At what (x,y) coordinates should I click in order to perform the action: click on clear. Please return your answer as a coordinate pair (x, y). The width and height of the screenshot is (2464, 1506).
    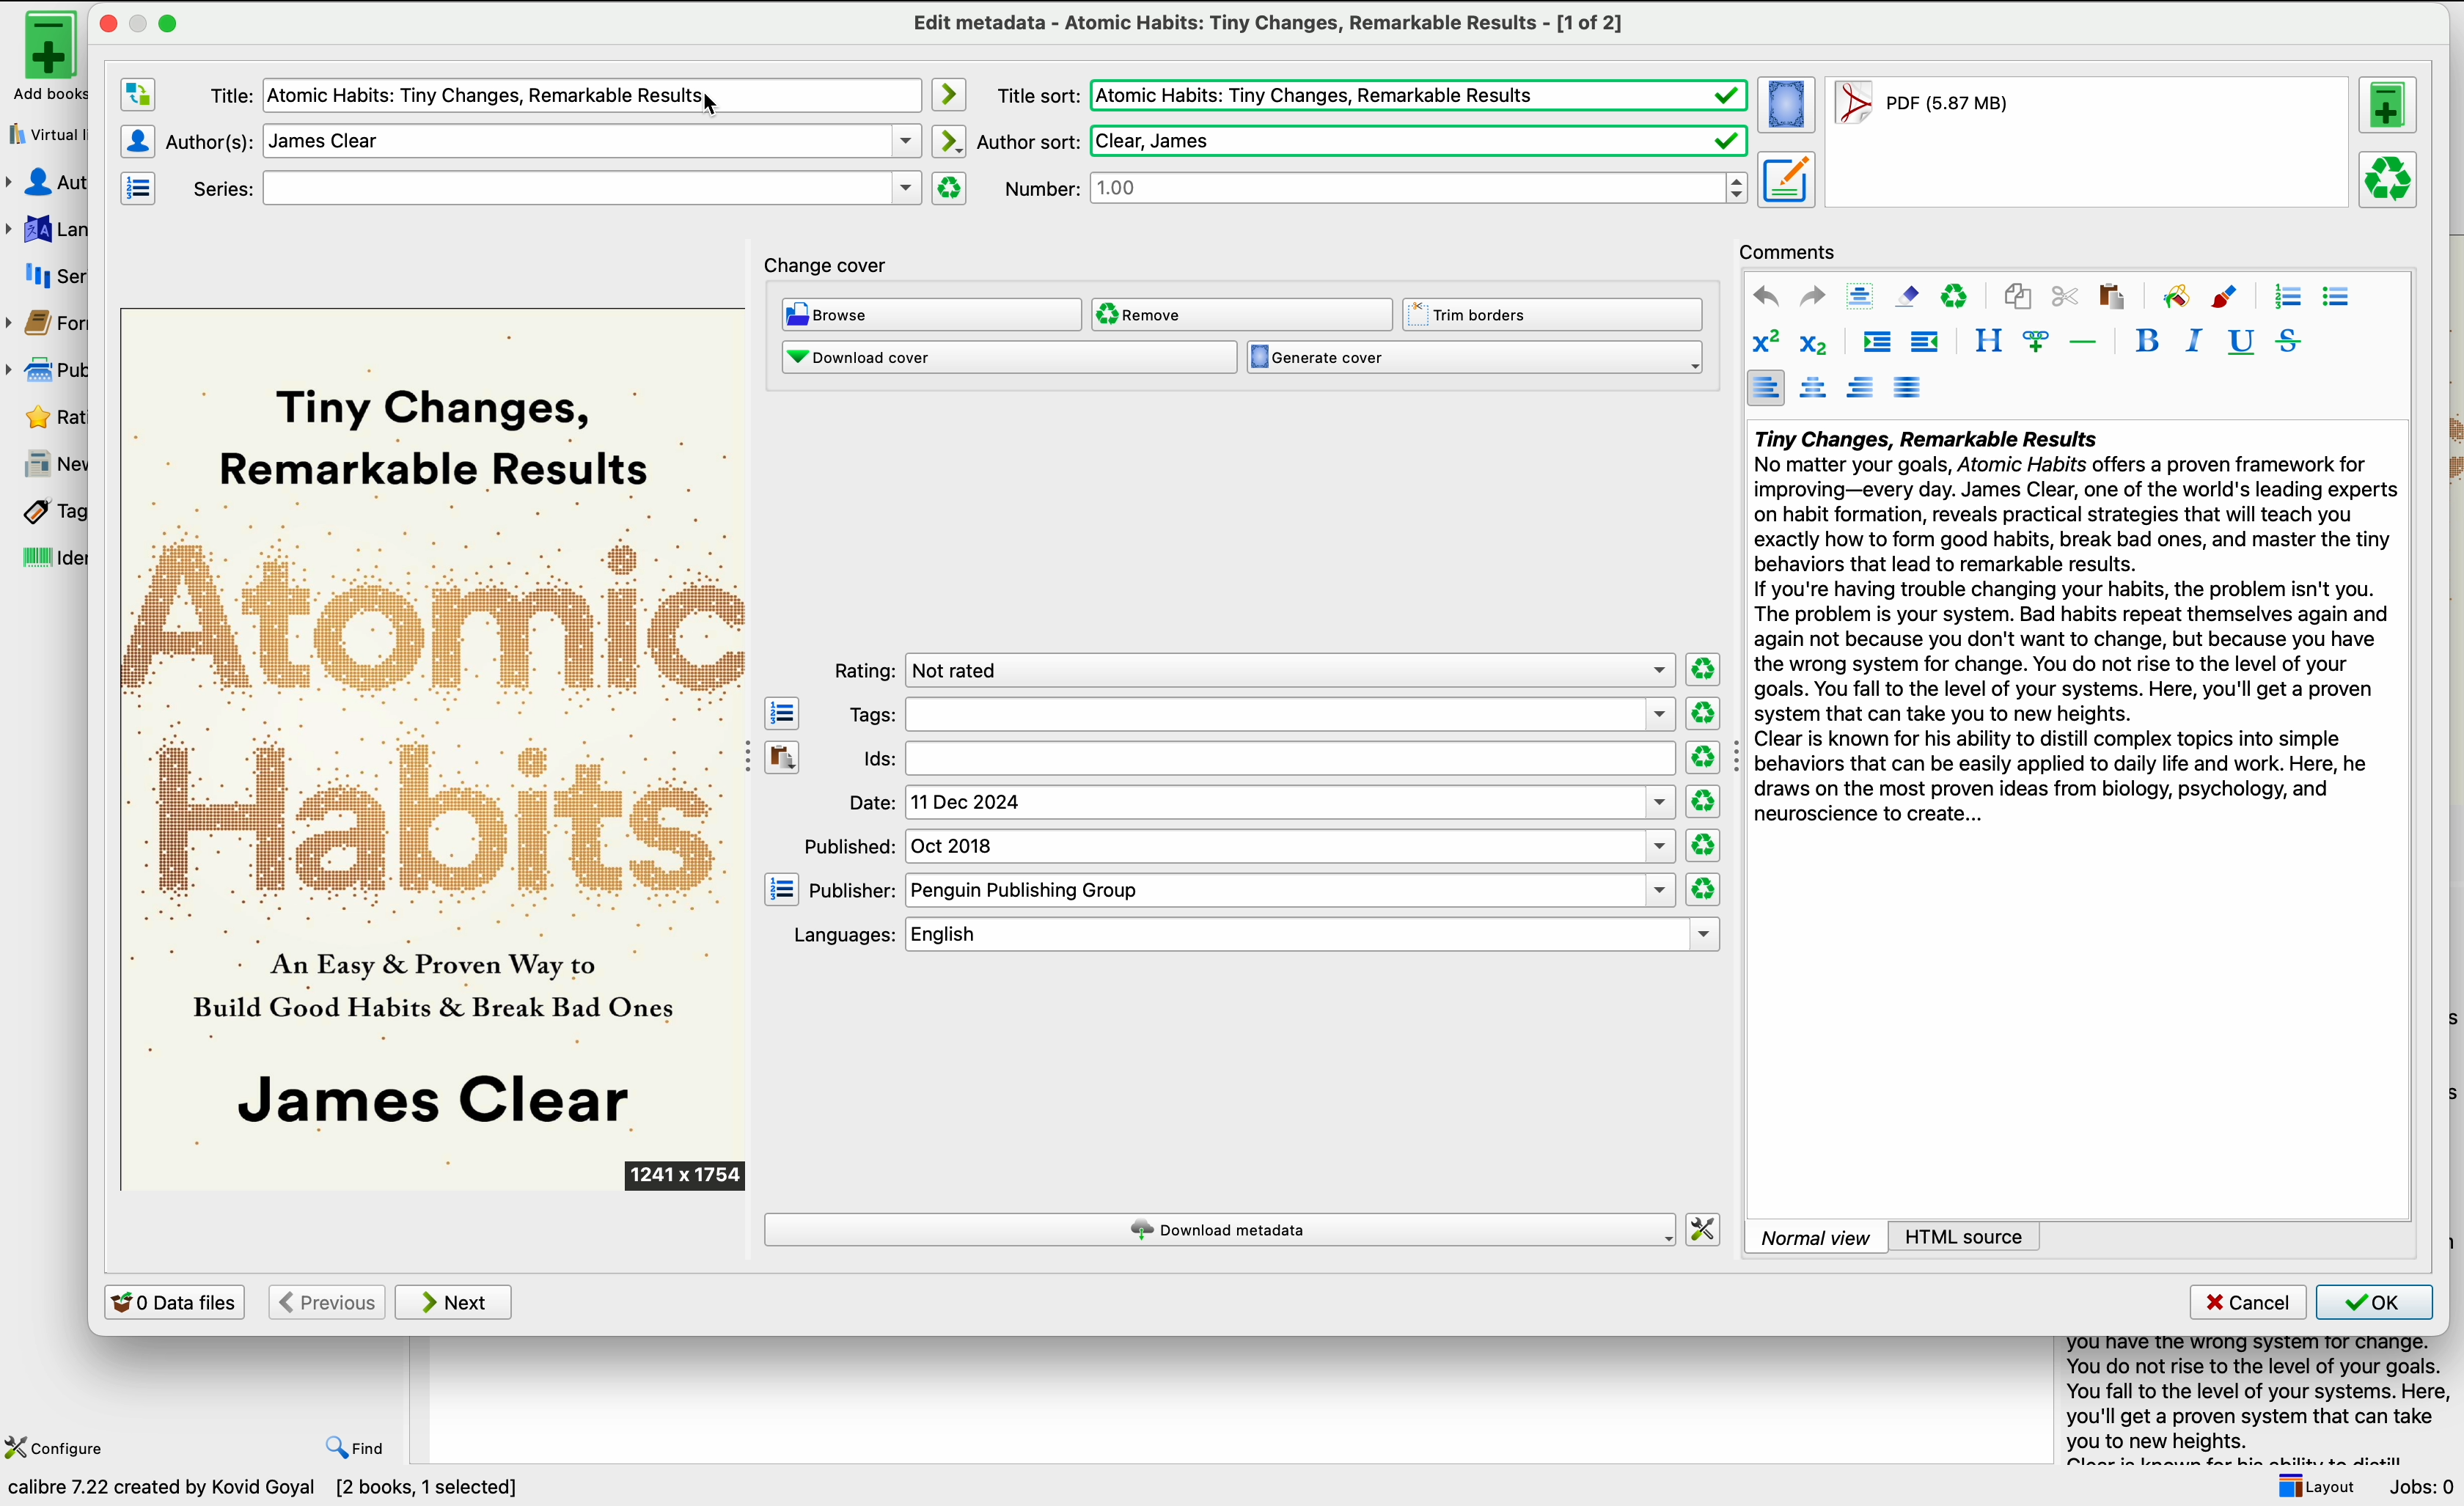
    Looking at the image, I should click on (1956, 295).